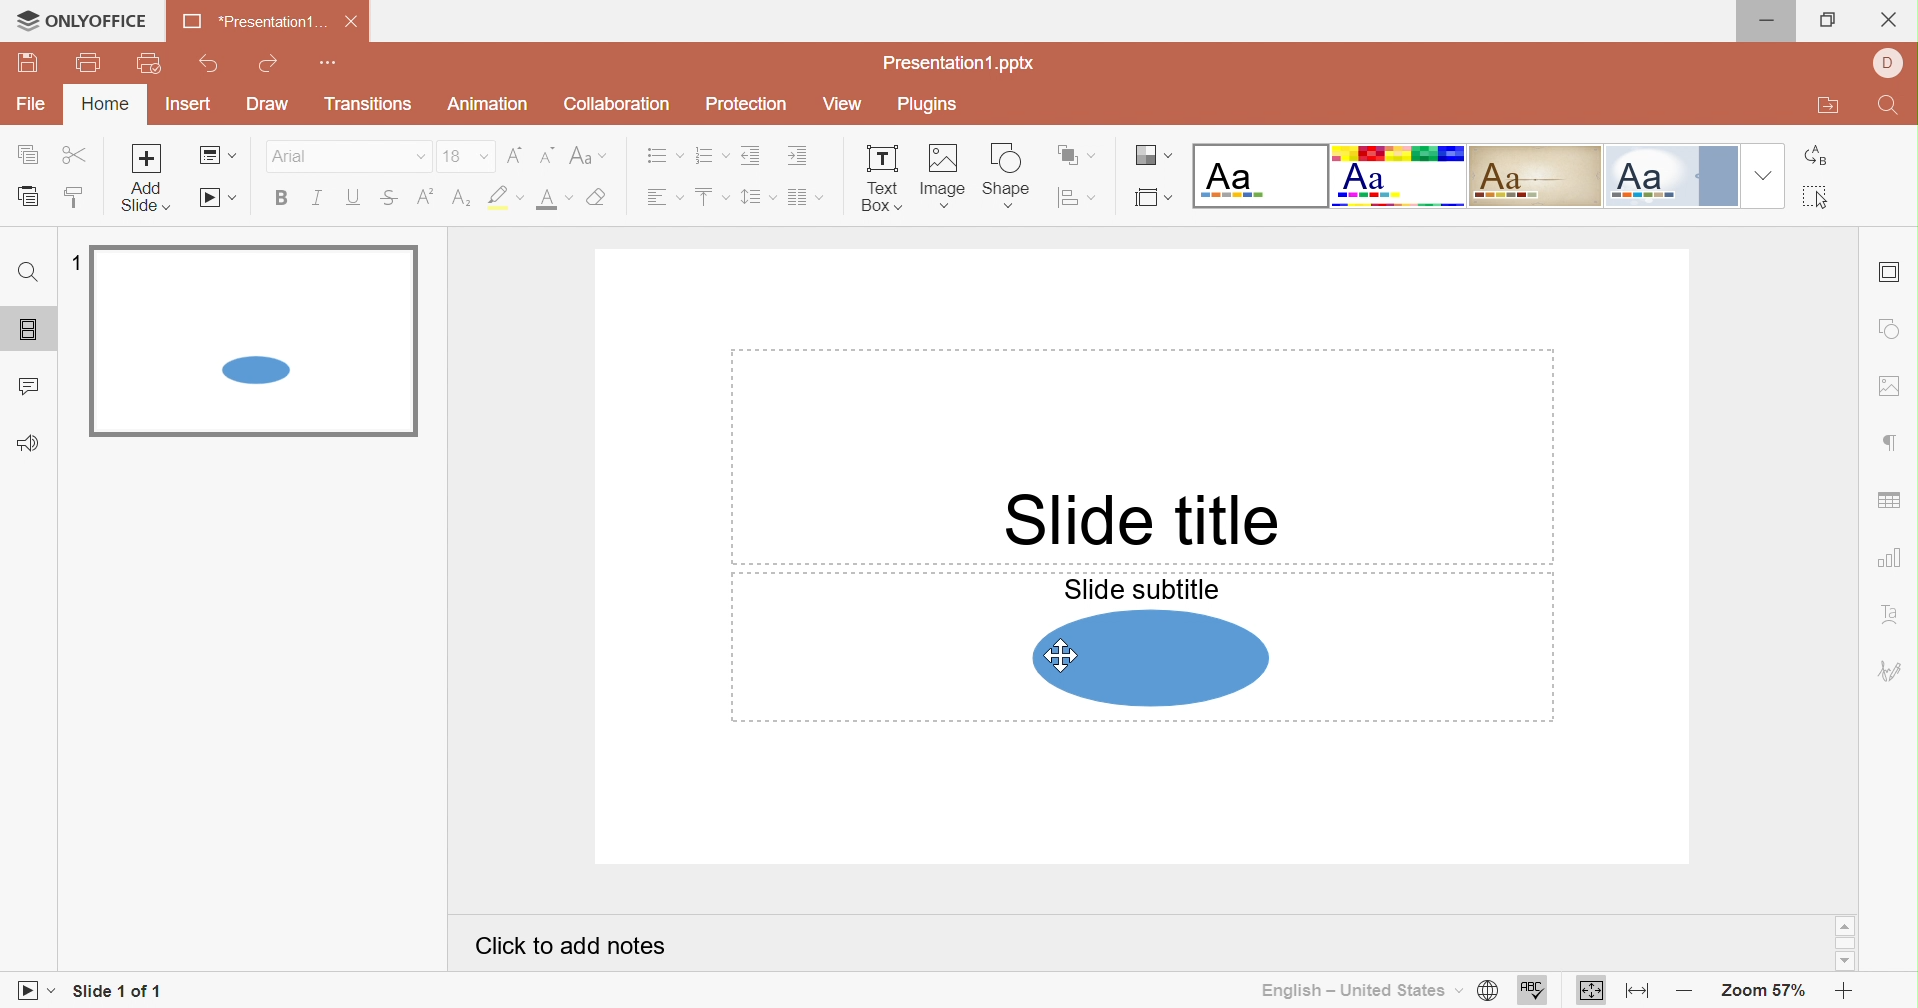 The height and width of the screenshot is (1008, 1918). Describe the element at coordinates (1144, 522) in the screenshot. I see `Slide title` at that location.